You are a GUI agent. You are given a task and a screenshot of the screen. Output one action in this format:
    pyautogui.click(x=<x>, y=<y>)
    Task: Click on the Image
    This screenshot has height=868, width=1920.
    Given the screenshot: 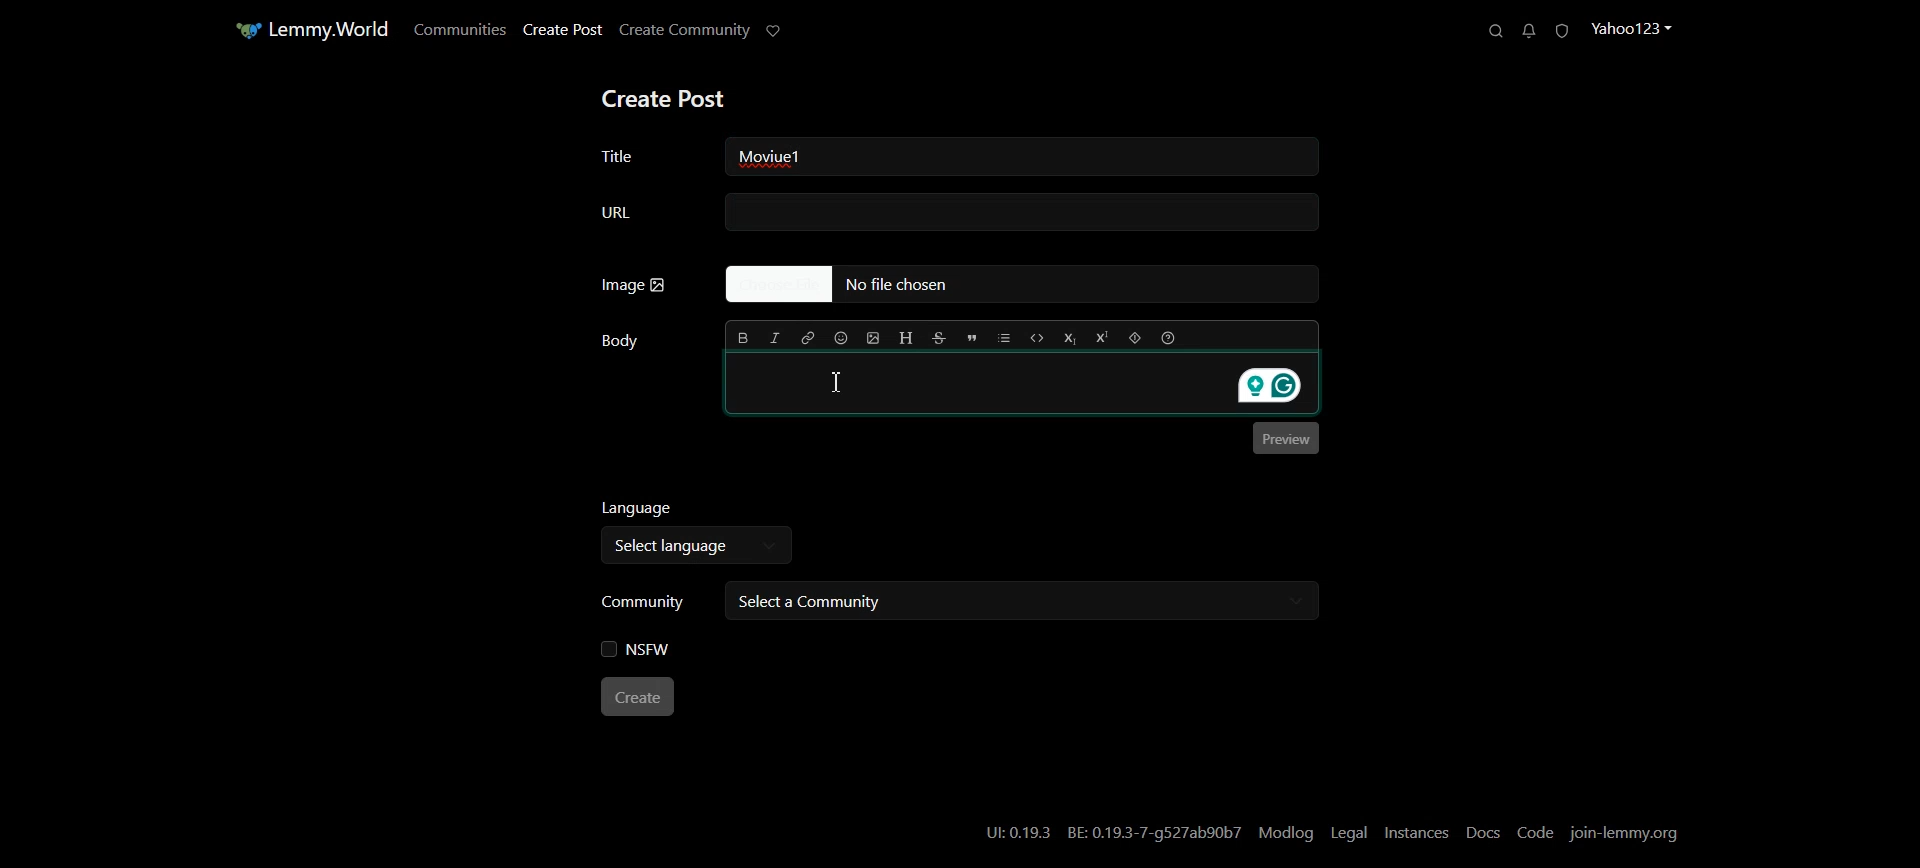 What is the action you would take?
    pyautogui.click(x=634, y=285)
    